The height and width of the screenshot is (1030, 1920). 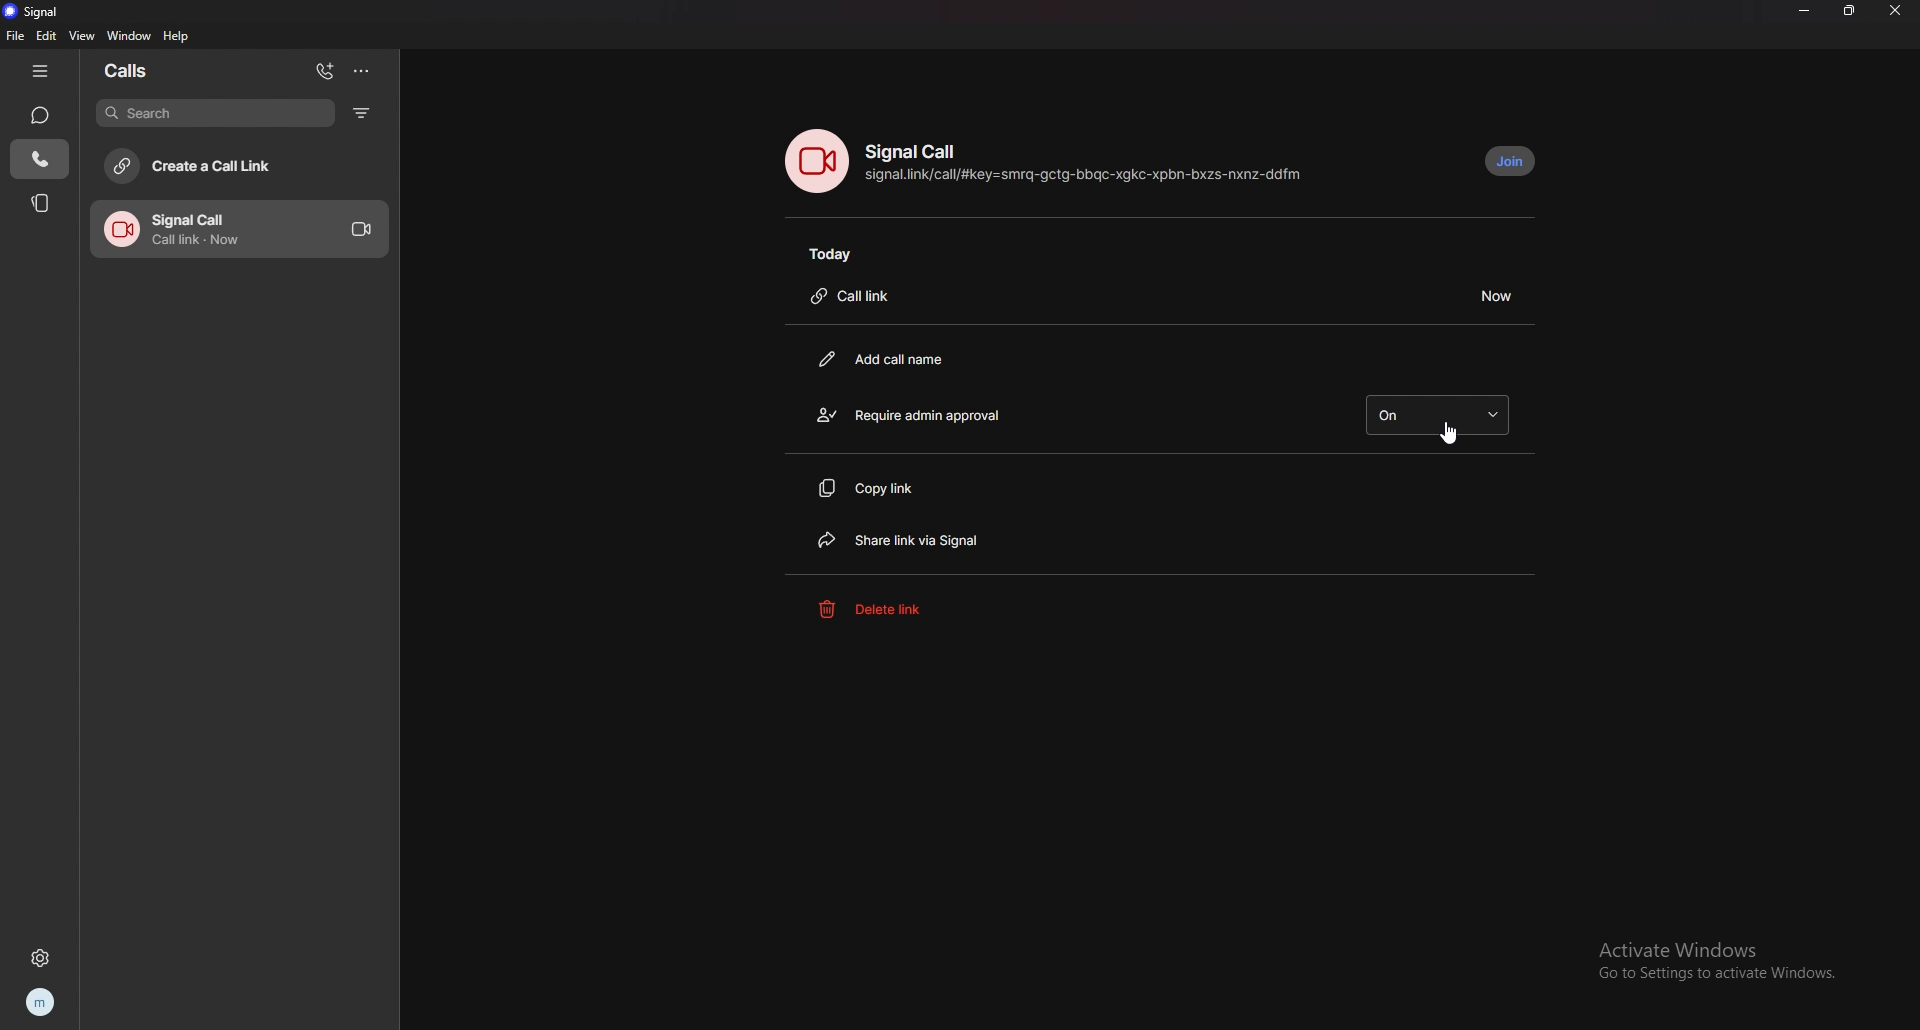 What do you see at coordinates (1494, 295) in the screenshot?
I see `duration` at bounding box center [1494, 295].